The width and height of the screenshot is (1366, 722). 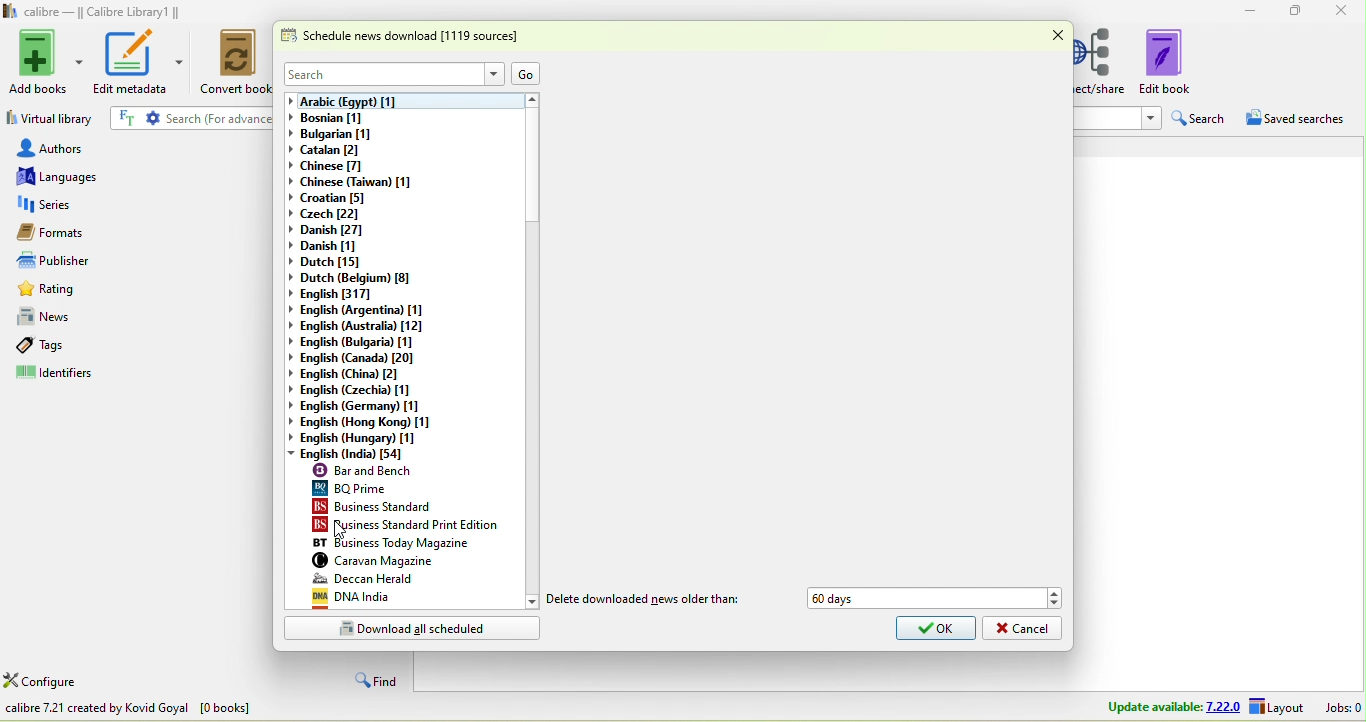 What do you see at coordinates (413, 543) in the screenshot?
I see `business today magazine` at bounding box center [413, 543].